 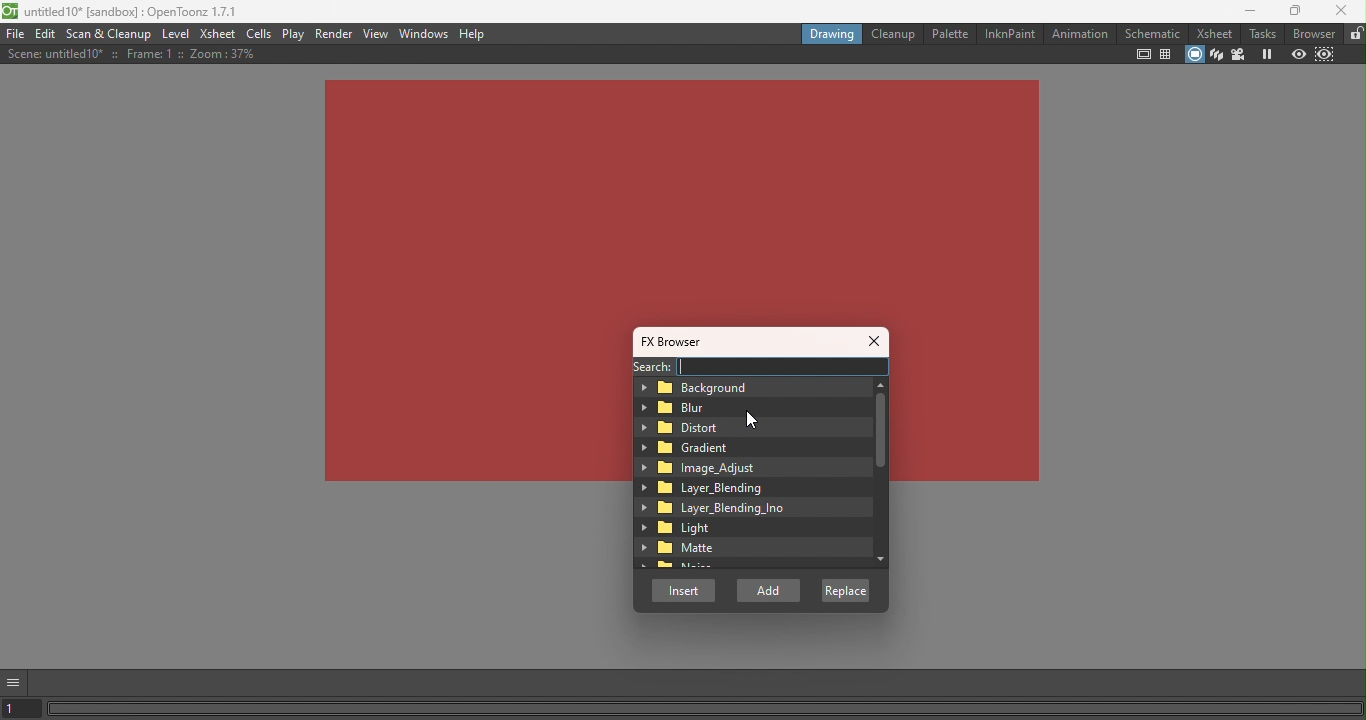 What do you see at coordinates (850, 593) in the screenshot?
I see `Replace` at bounding box center [850, 593].